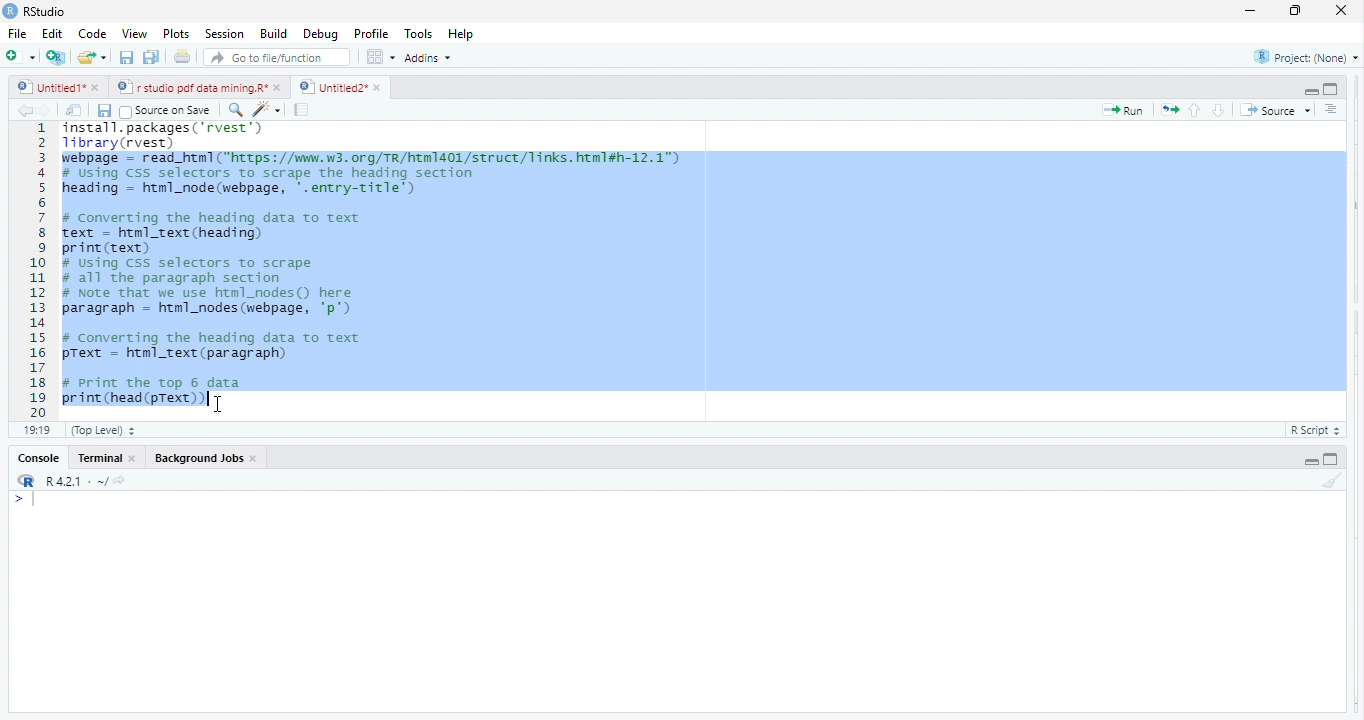  I want to click on Addins , so click(432, 57).